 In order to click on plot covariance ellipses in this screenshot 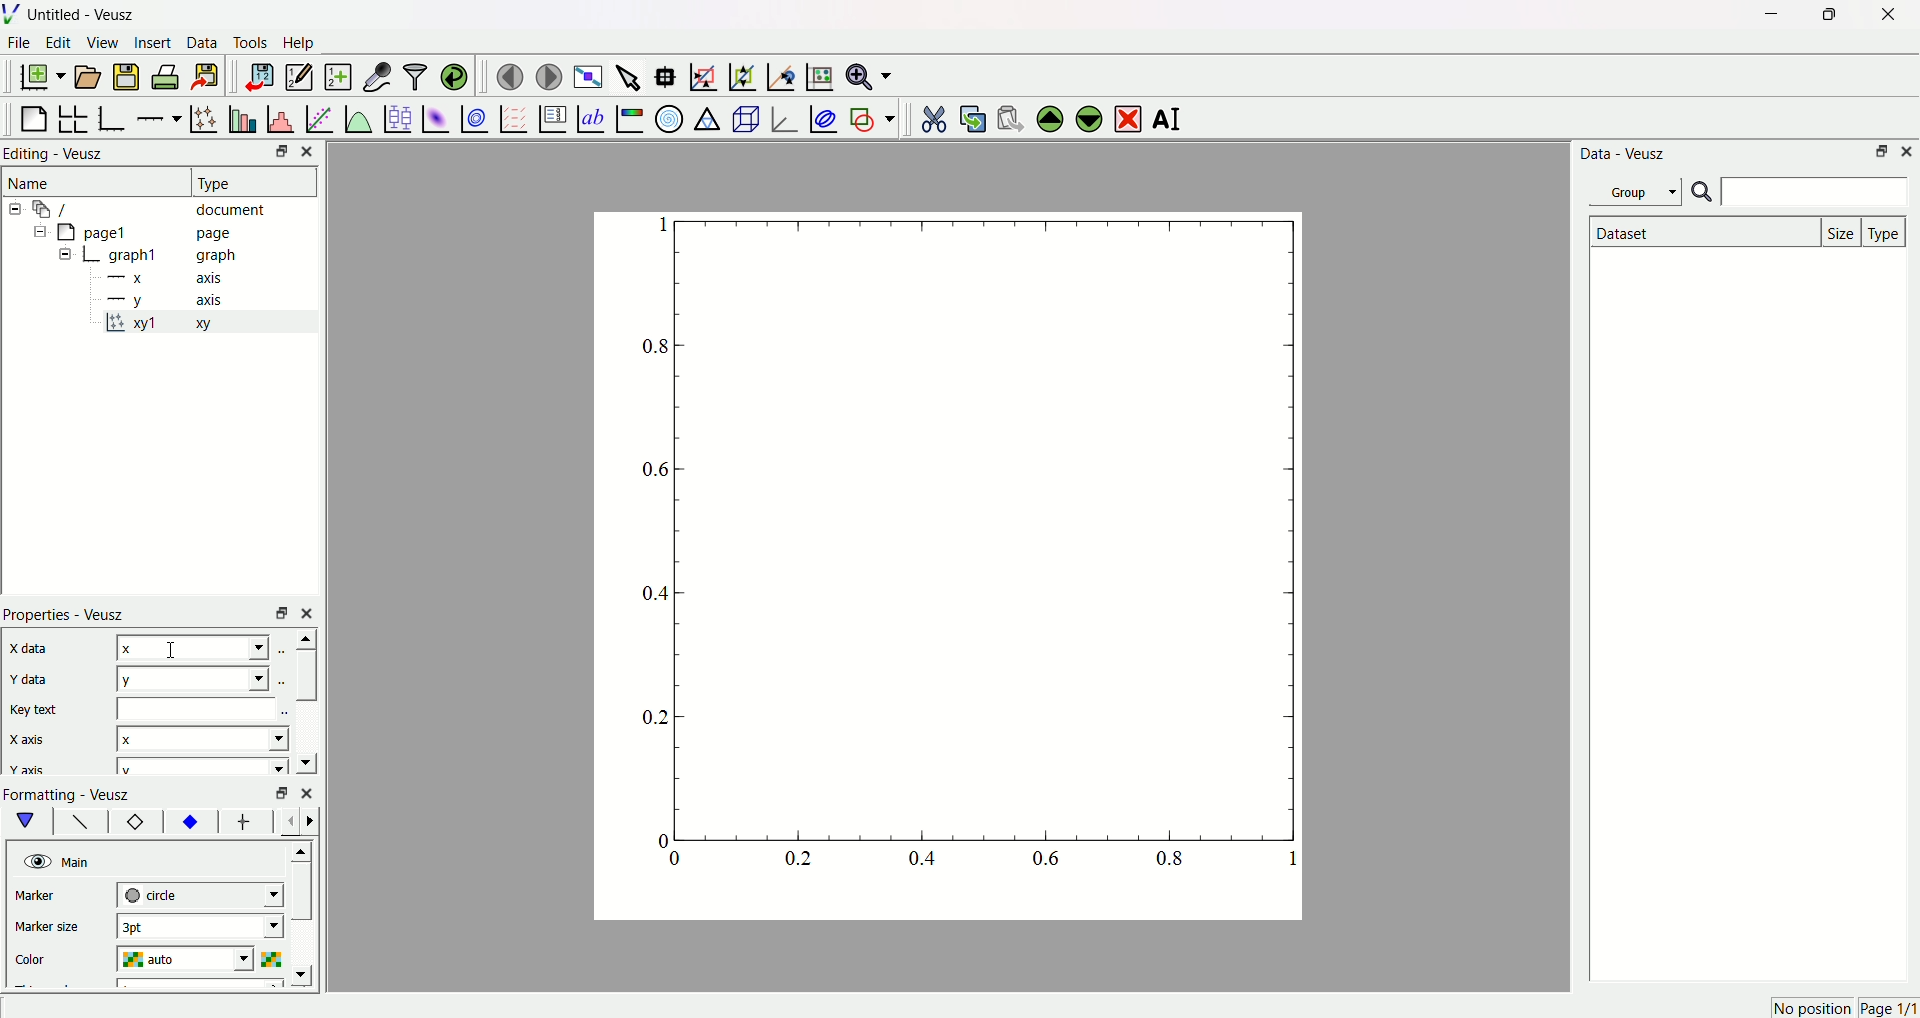, I will do `click(822, 116)`.